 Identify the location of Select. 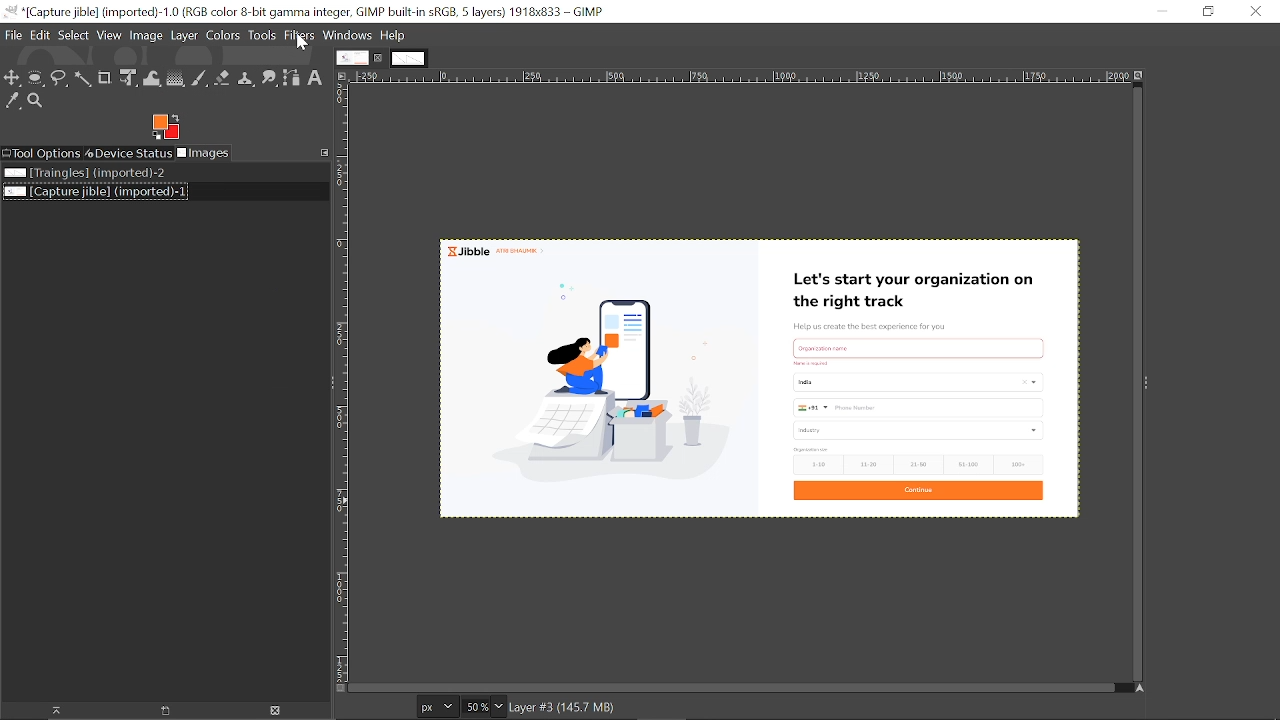
(74, 37).